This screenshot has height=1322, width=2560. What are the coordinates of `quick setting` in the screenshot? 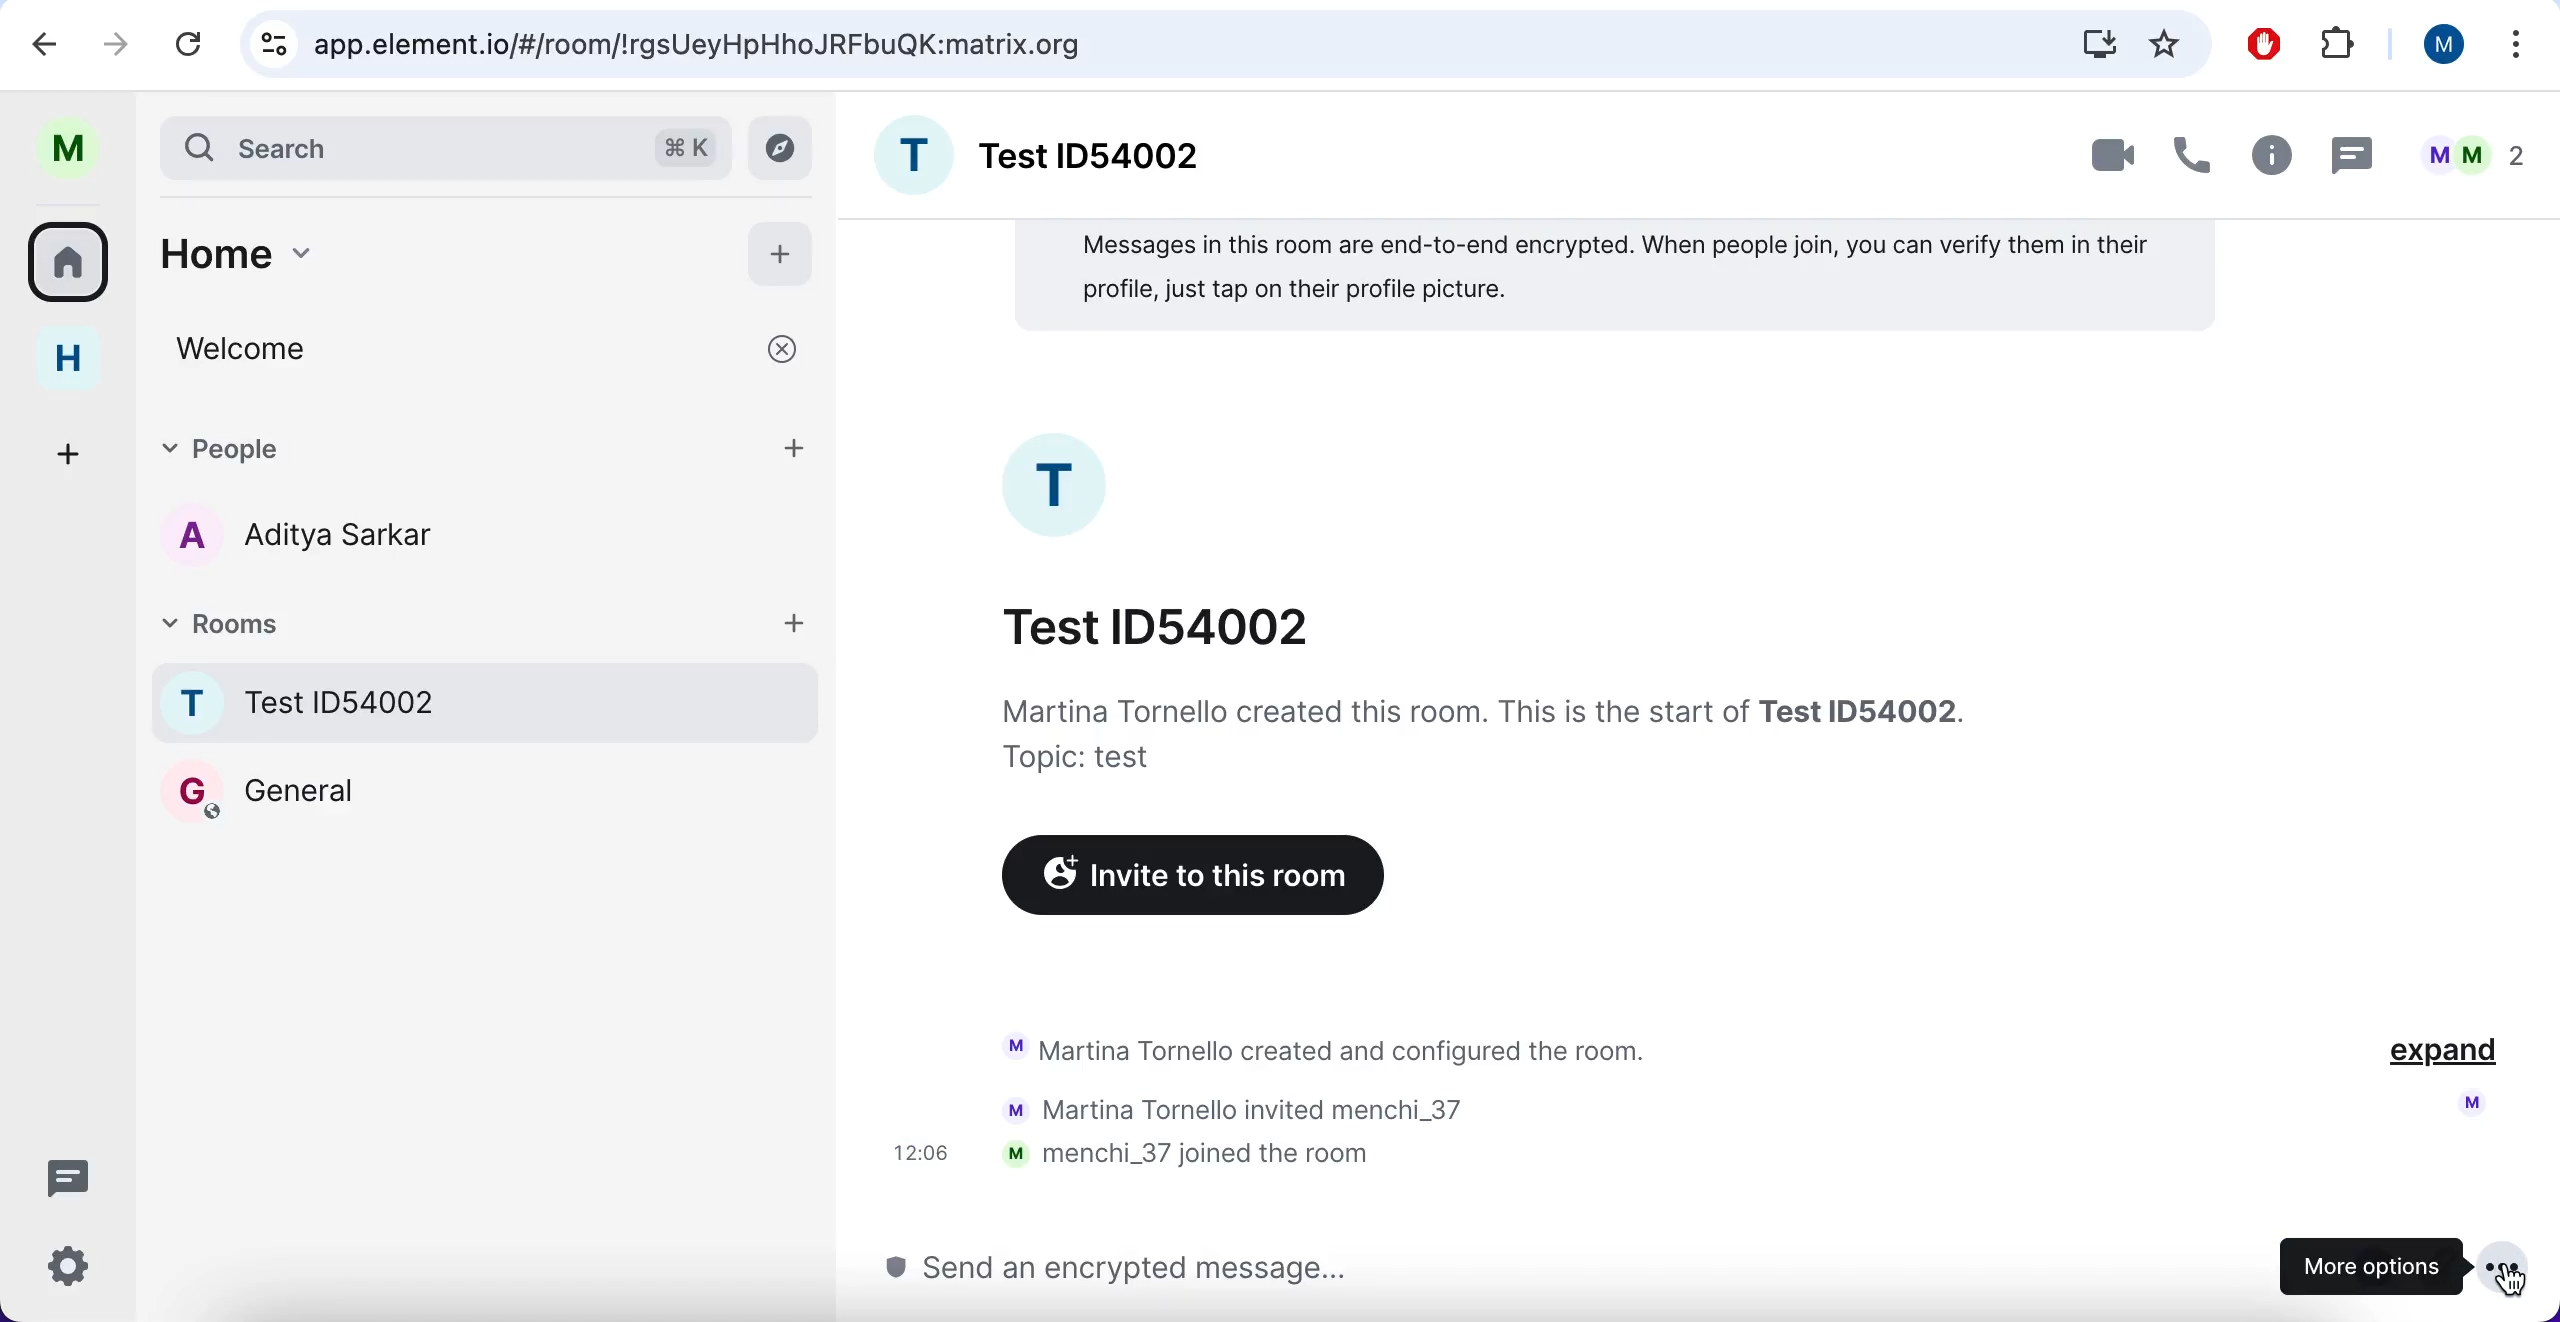 It's located at (67, 1269).